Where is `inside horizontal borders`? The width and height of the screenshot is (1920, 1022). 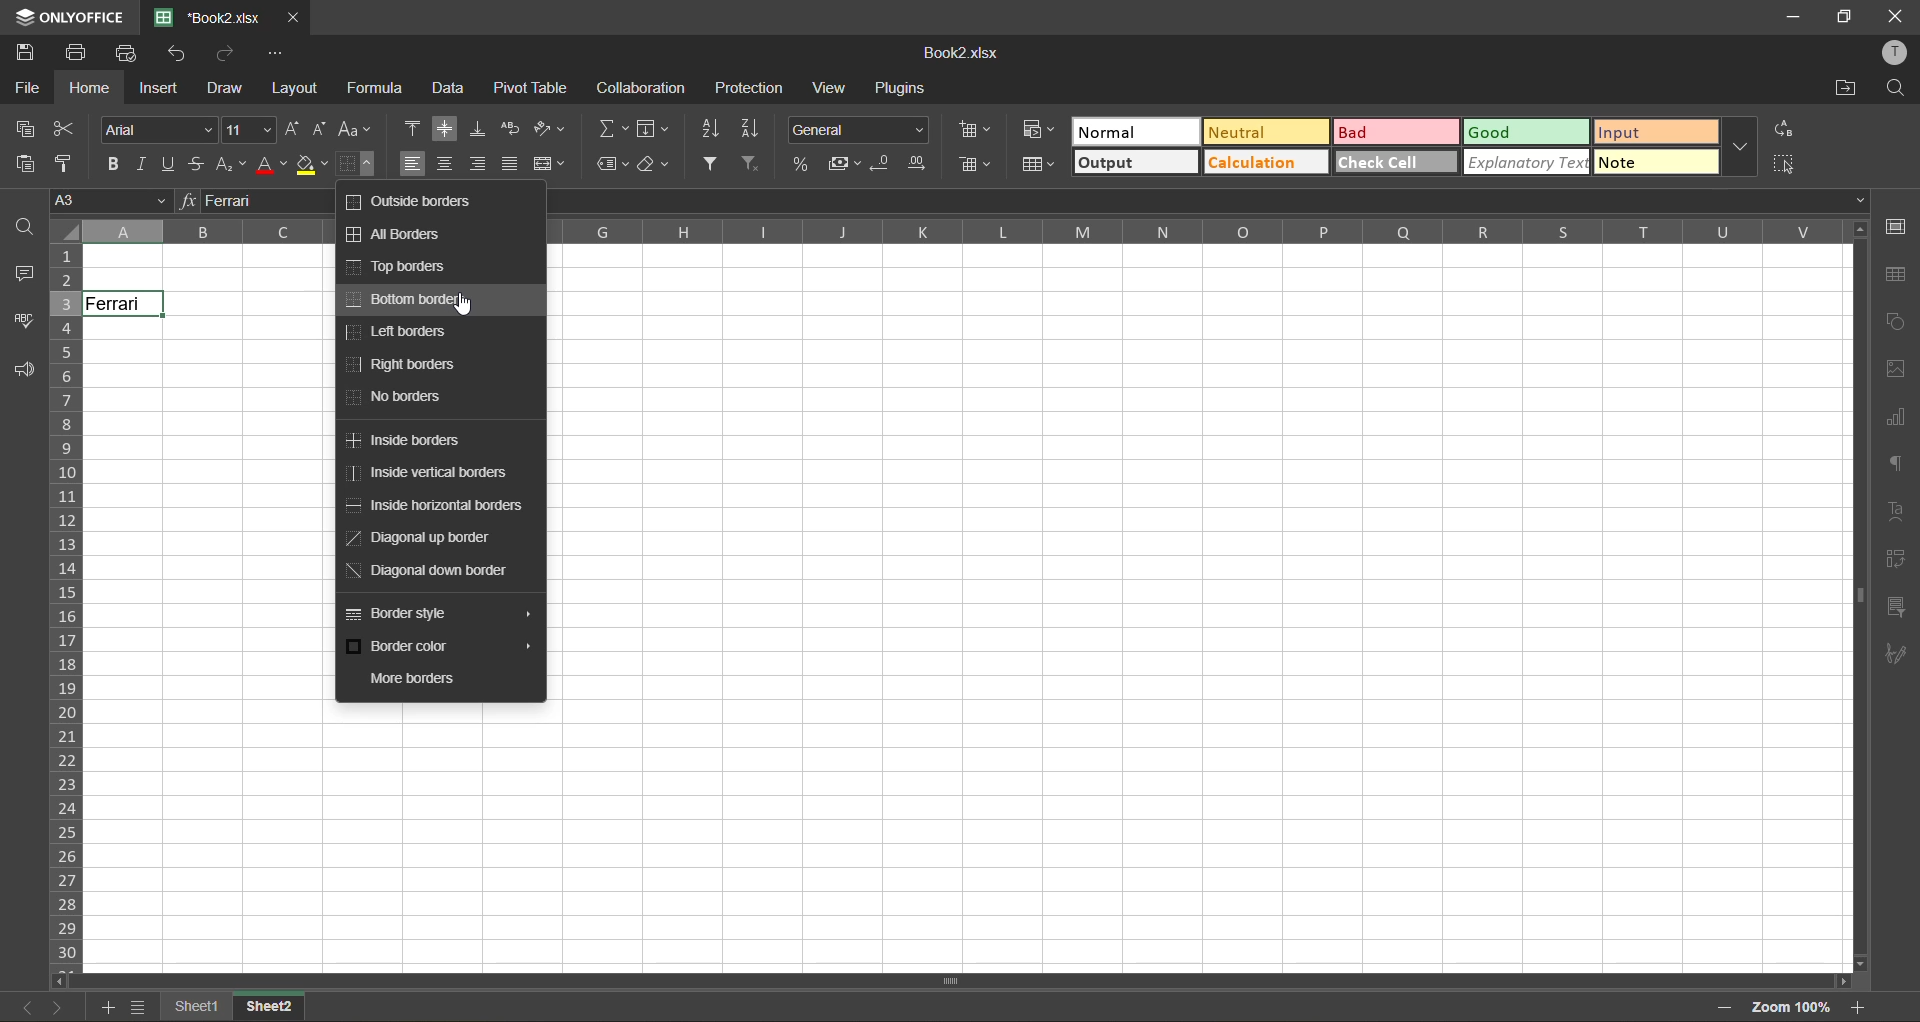 inside horizontal borders is located at coordinates (433, 508).